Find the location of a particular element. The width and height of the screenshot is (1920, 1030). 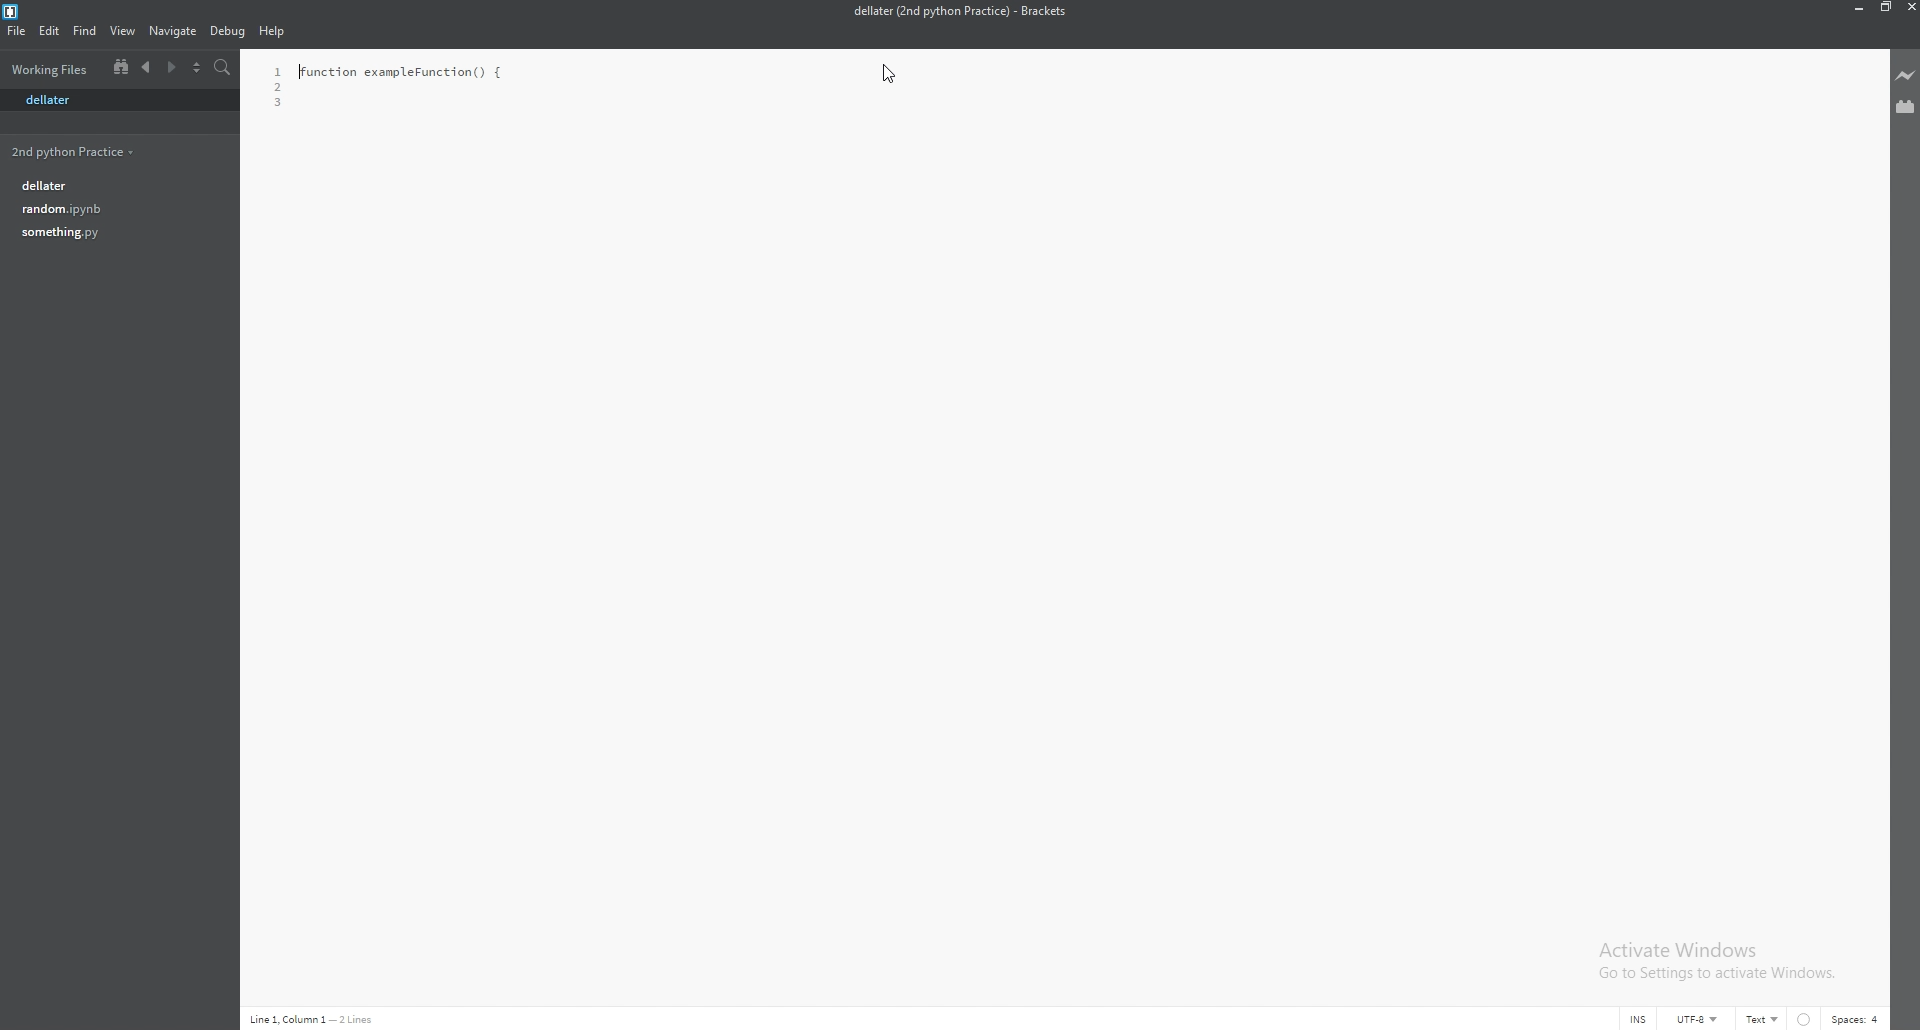

something.py is located at coordinates (114, 233).